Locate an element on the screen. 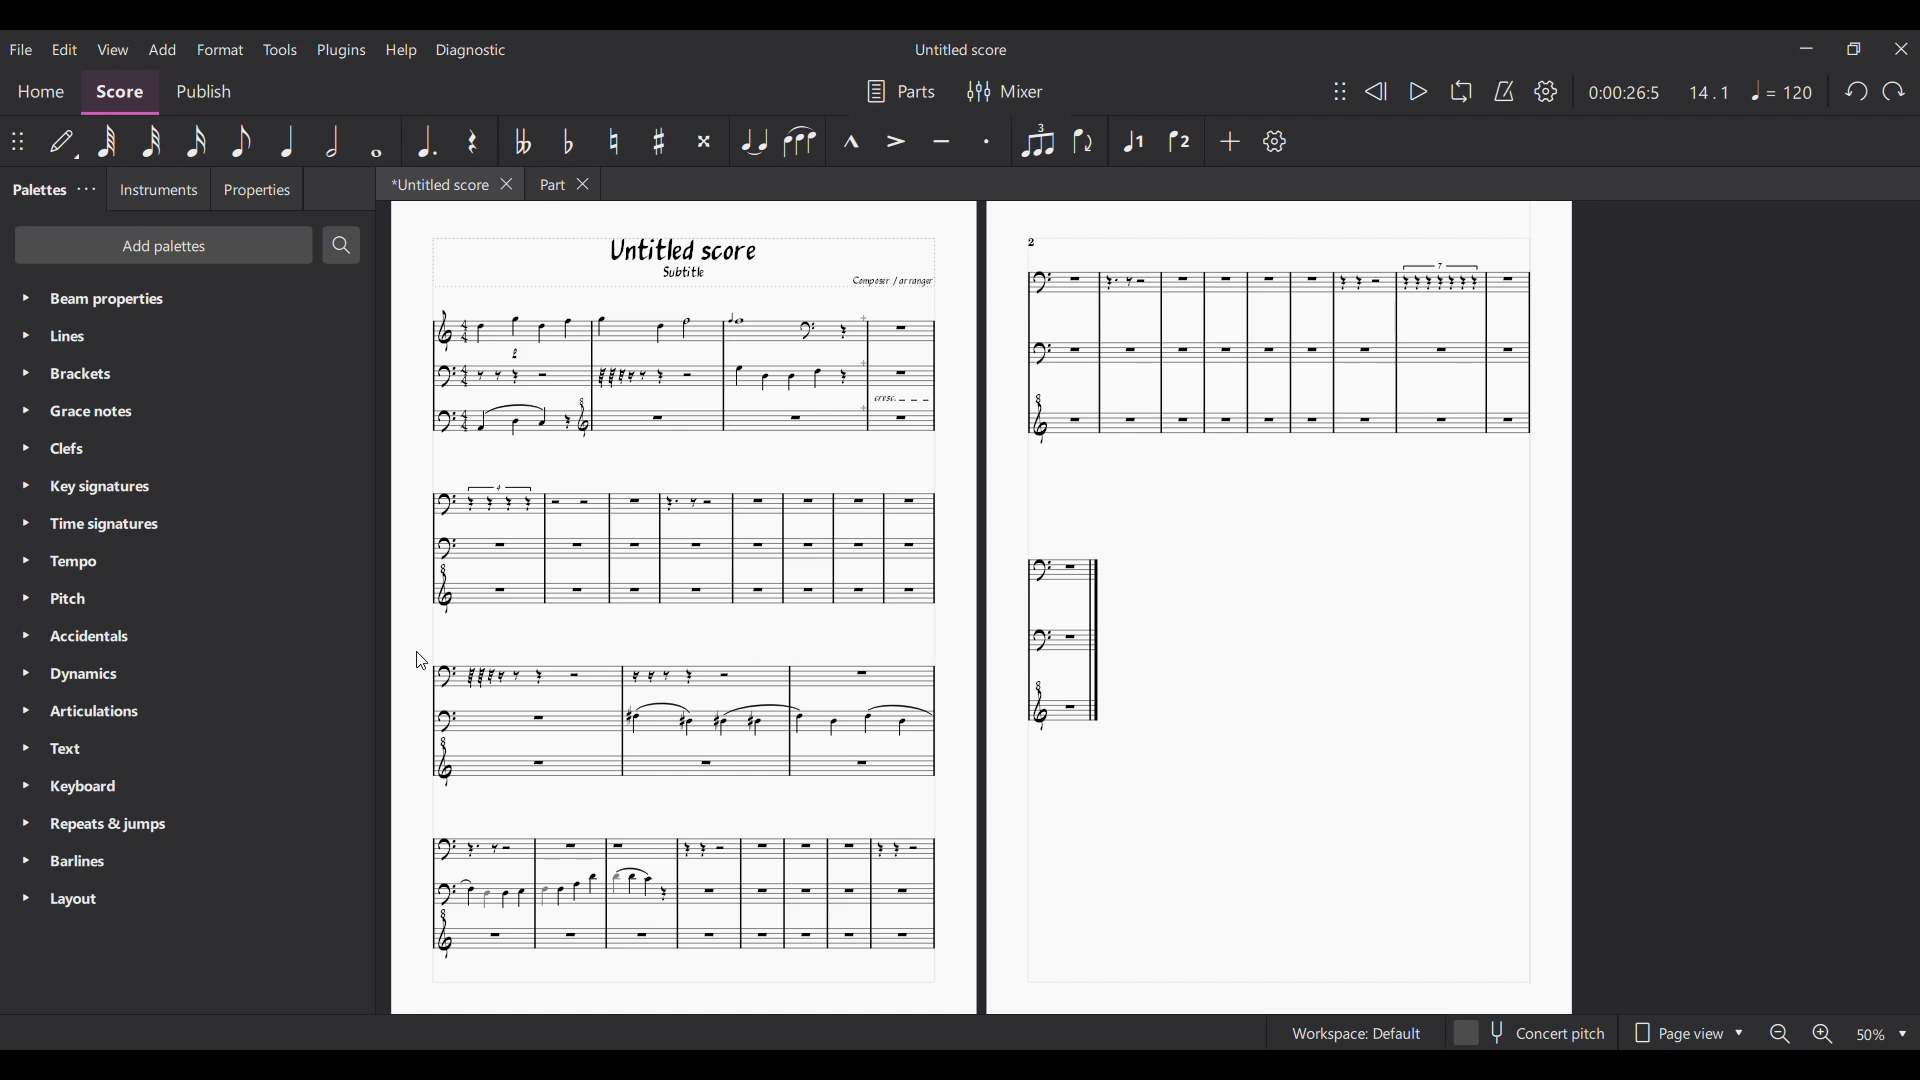  Properties  is located at coordinates (256, 189).